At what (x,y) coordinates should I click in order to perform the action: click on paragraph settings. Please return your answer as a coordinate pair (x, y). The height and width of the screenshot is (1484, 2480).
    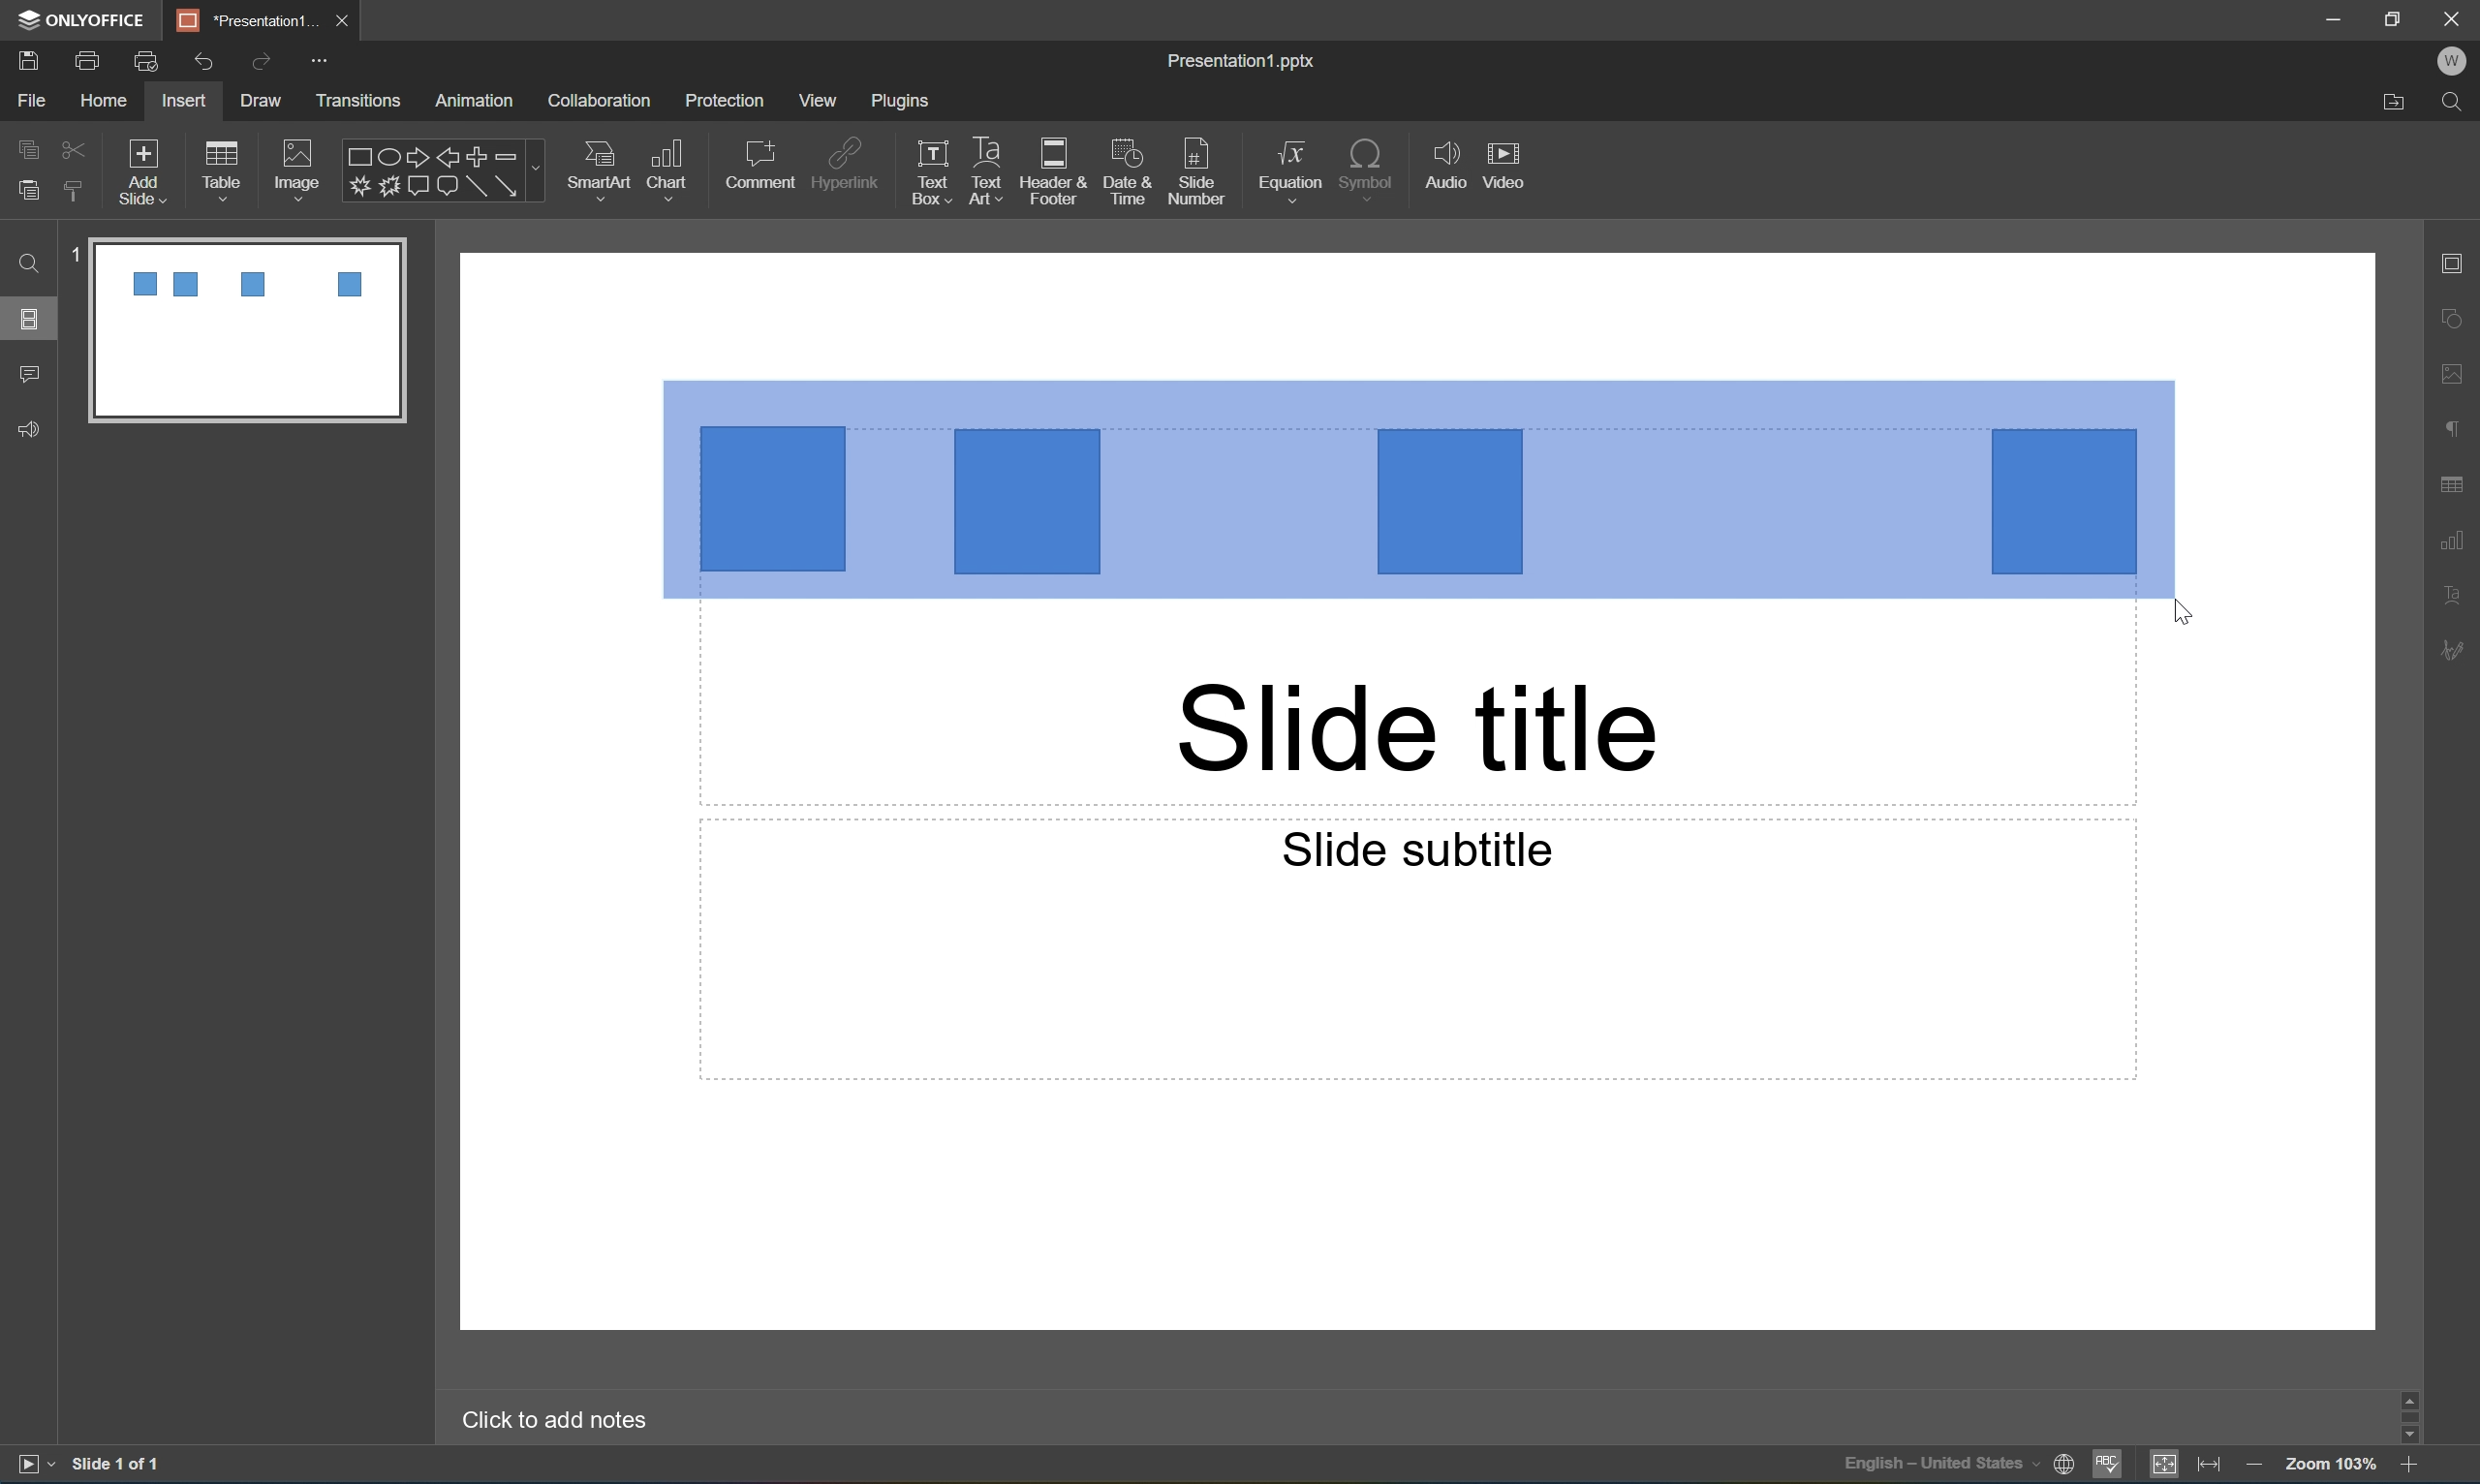
    Looking at the image, I should click on (2460, 427).